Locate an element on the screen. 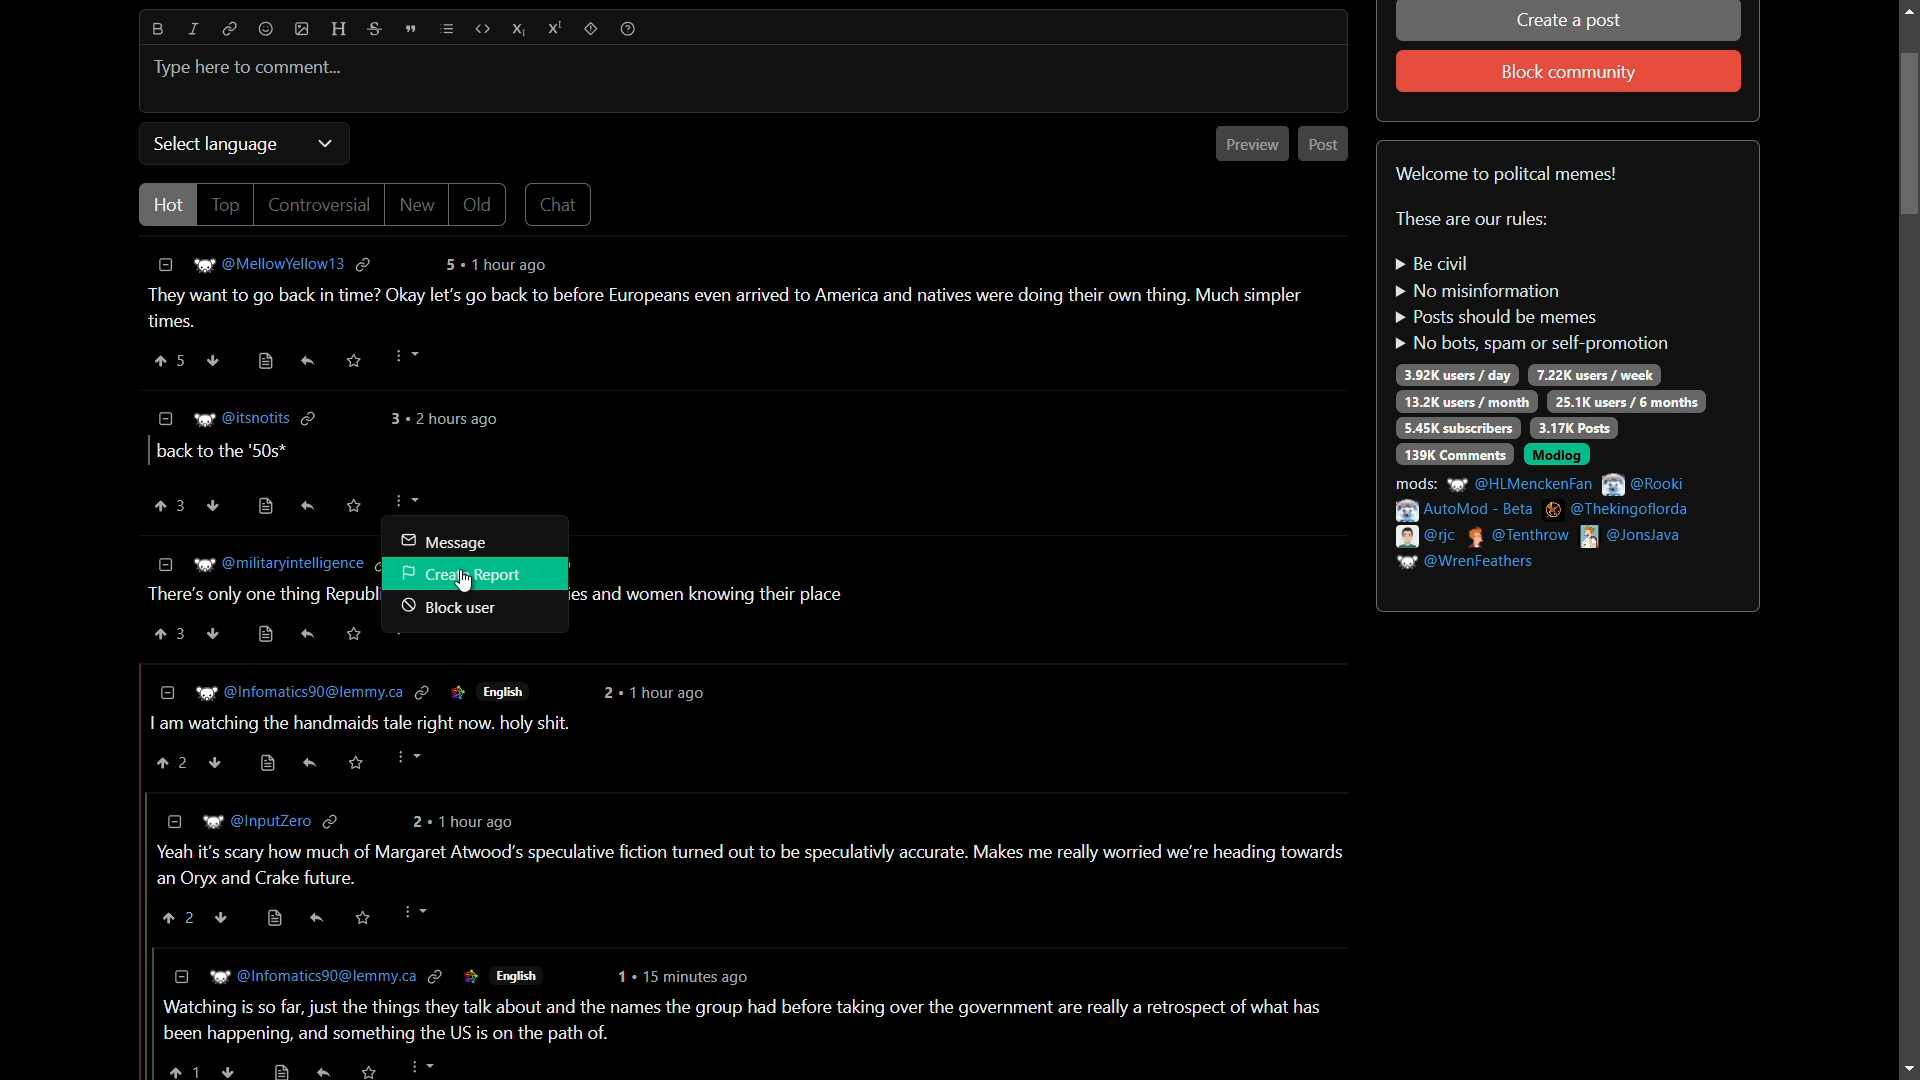 The height and width of the screenshot is (1080, 1920). preview is located at coordinates (1253, 144).